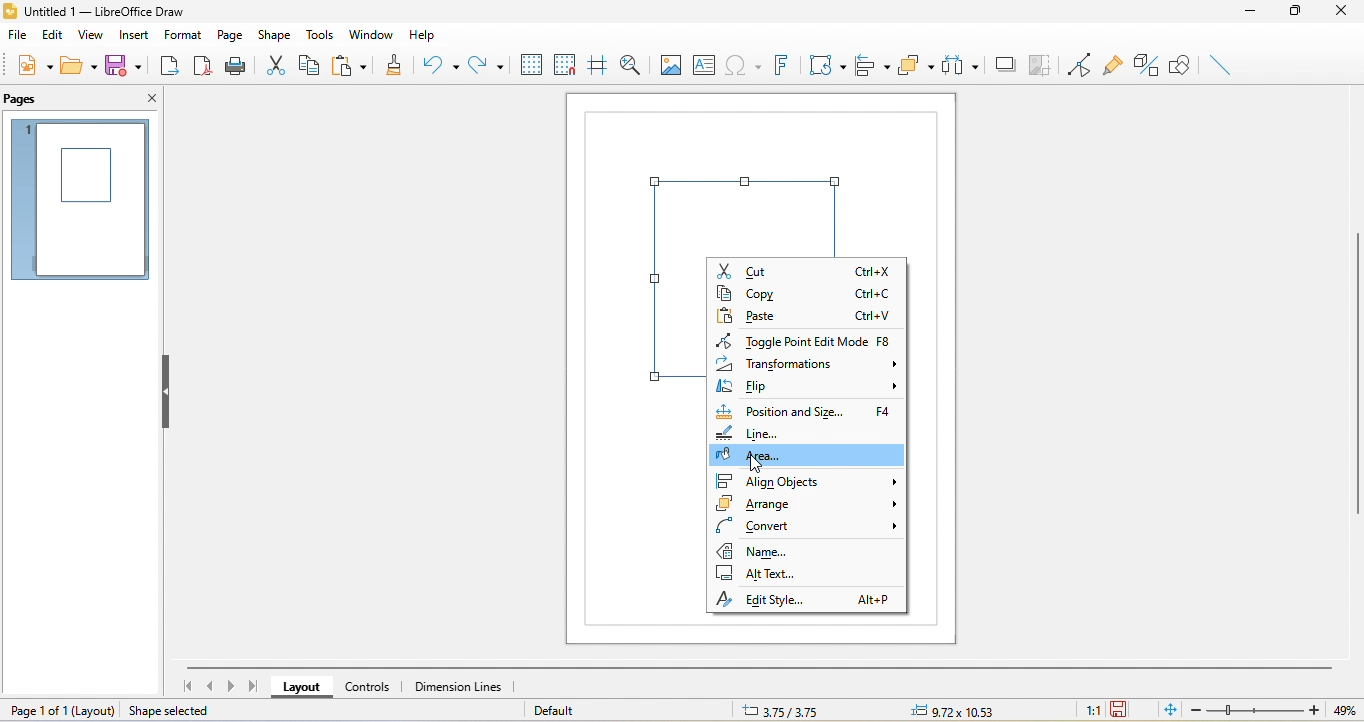  What do you see at coordinates (566, 65) in the screenshot?
I see `snap to grids` at bounding box center [566, 65].